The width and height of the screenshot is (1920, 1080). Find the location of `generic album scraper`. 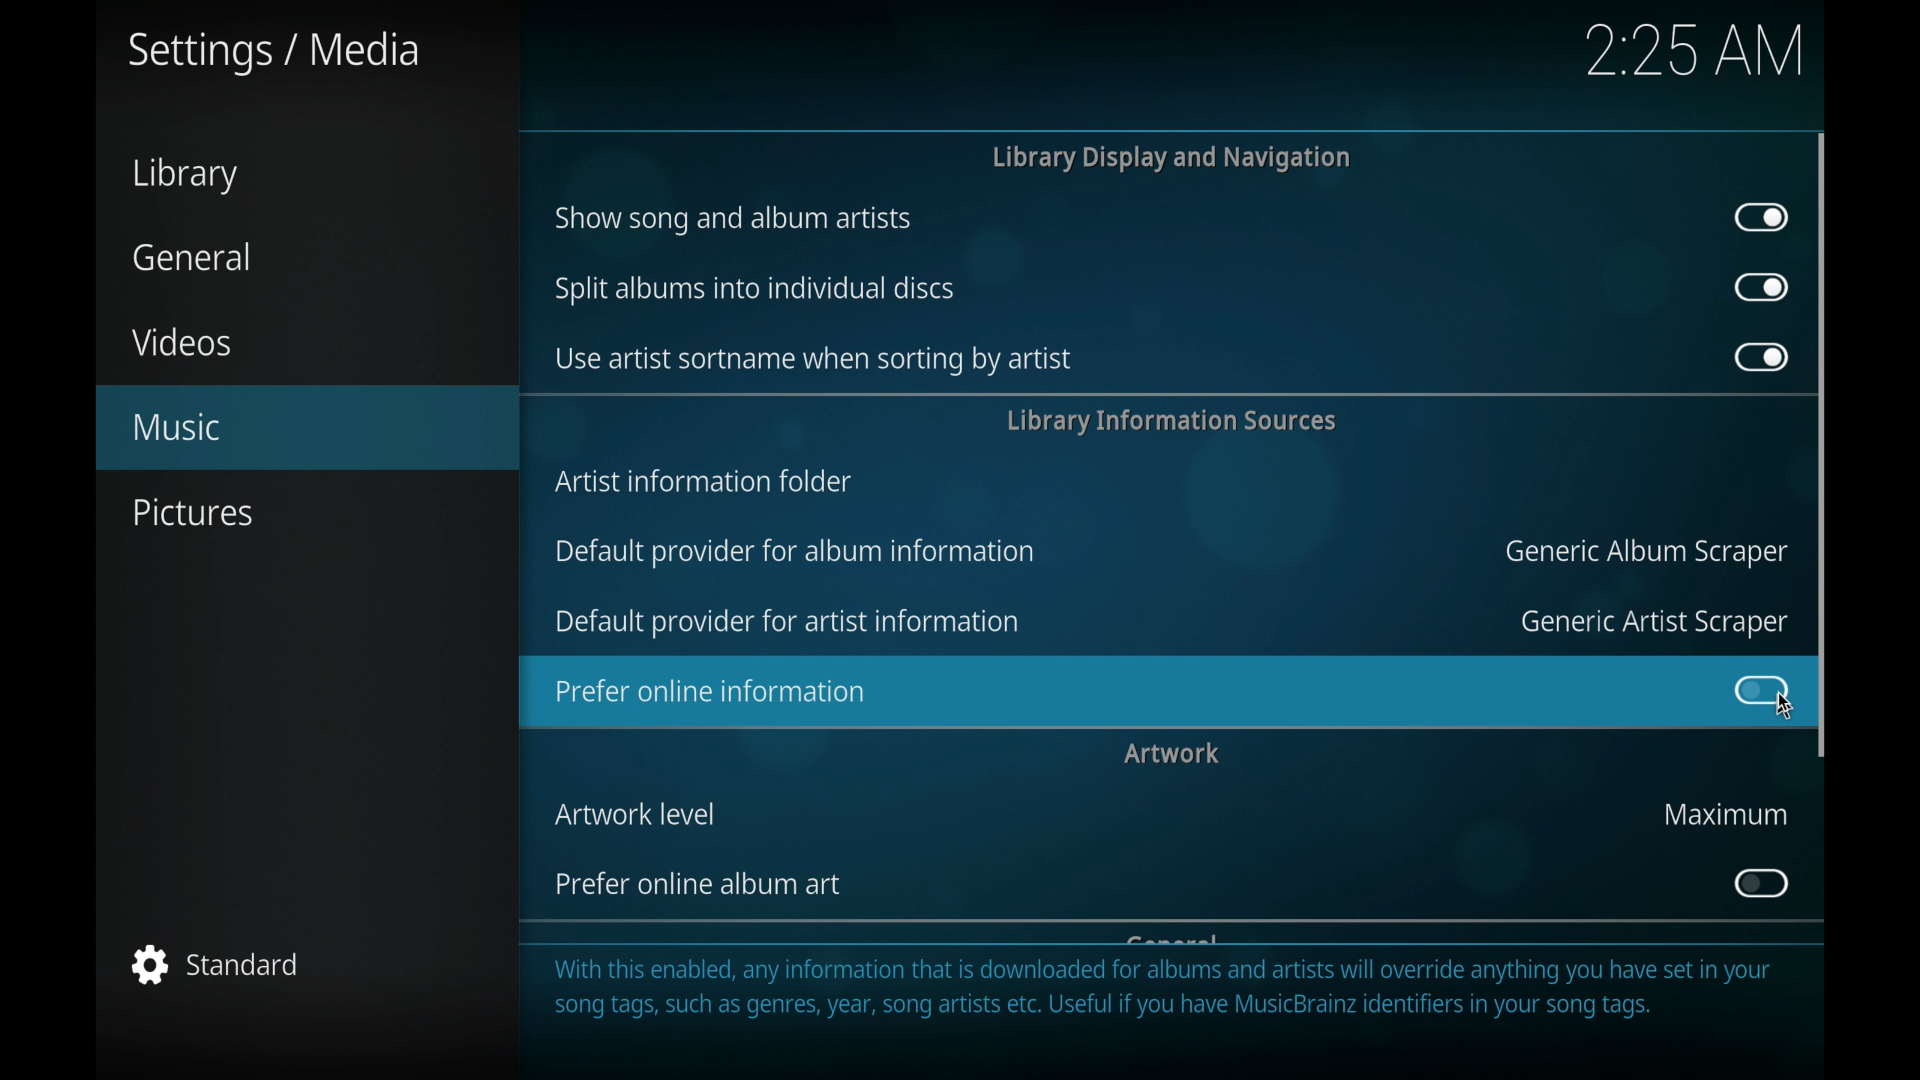

generic album scraper is located at coordinates (1644, 553).